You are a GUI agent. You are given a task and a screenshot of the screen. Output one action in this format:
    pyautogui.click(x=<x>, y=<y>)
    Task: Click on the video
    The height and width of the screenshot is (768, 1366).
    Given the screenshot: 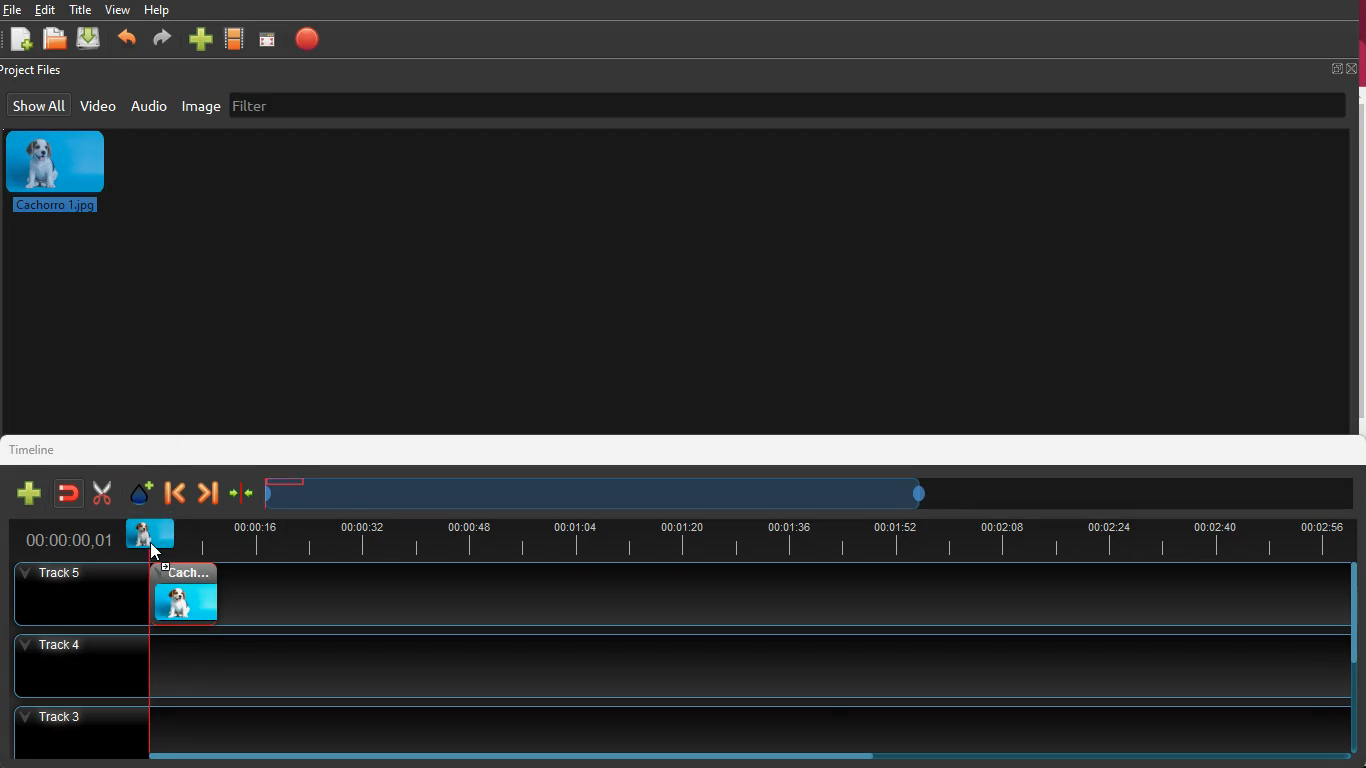 What is the action you would take?
    pyautogui.click(x=151, y=534)
    